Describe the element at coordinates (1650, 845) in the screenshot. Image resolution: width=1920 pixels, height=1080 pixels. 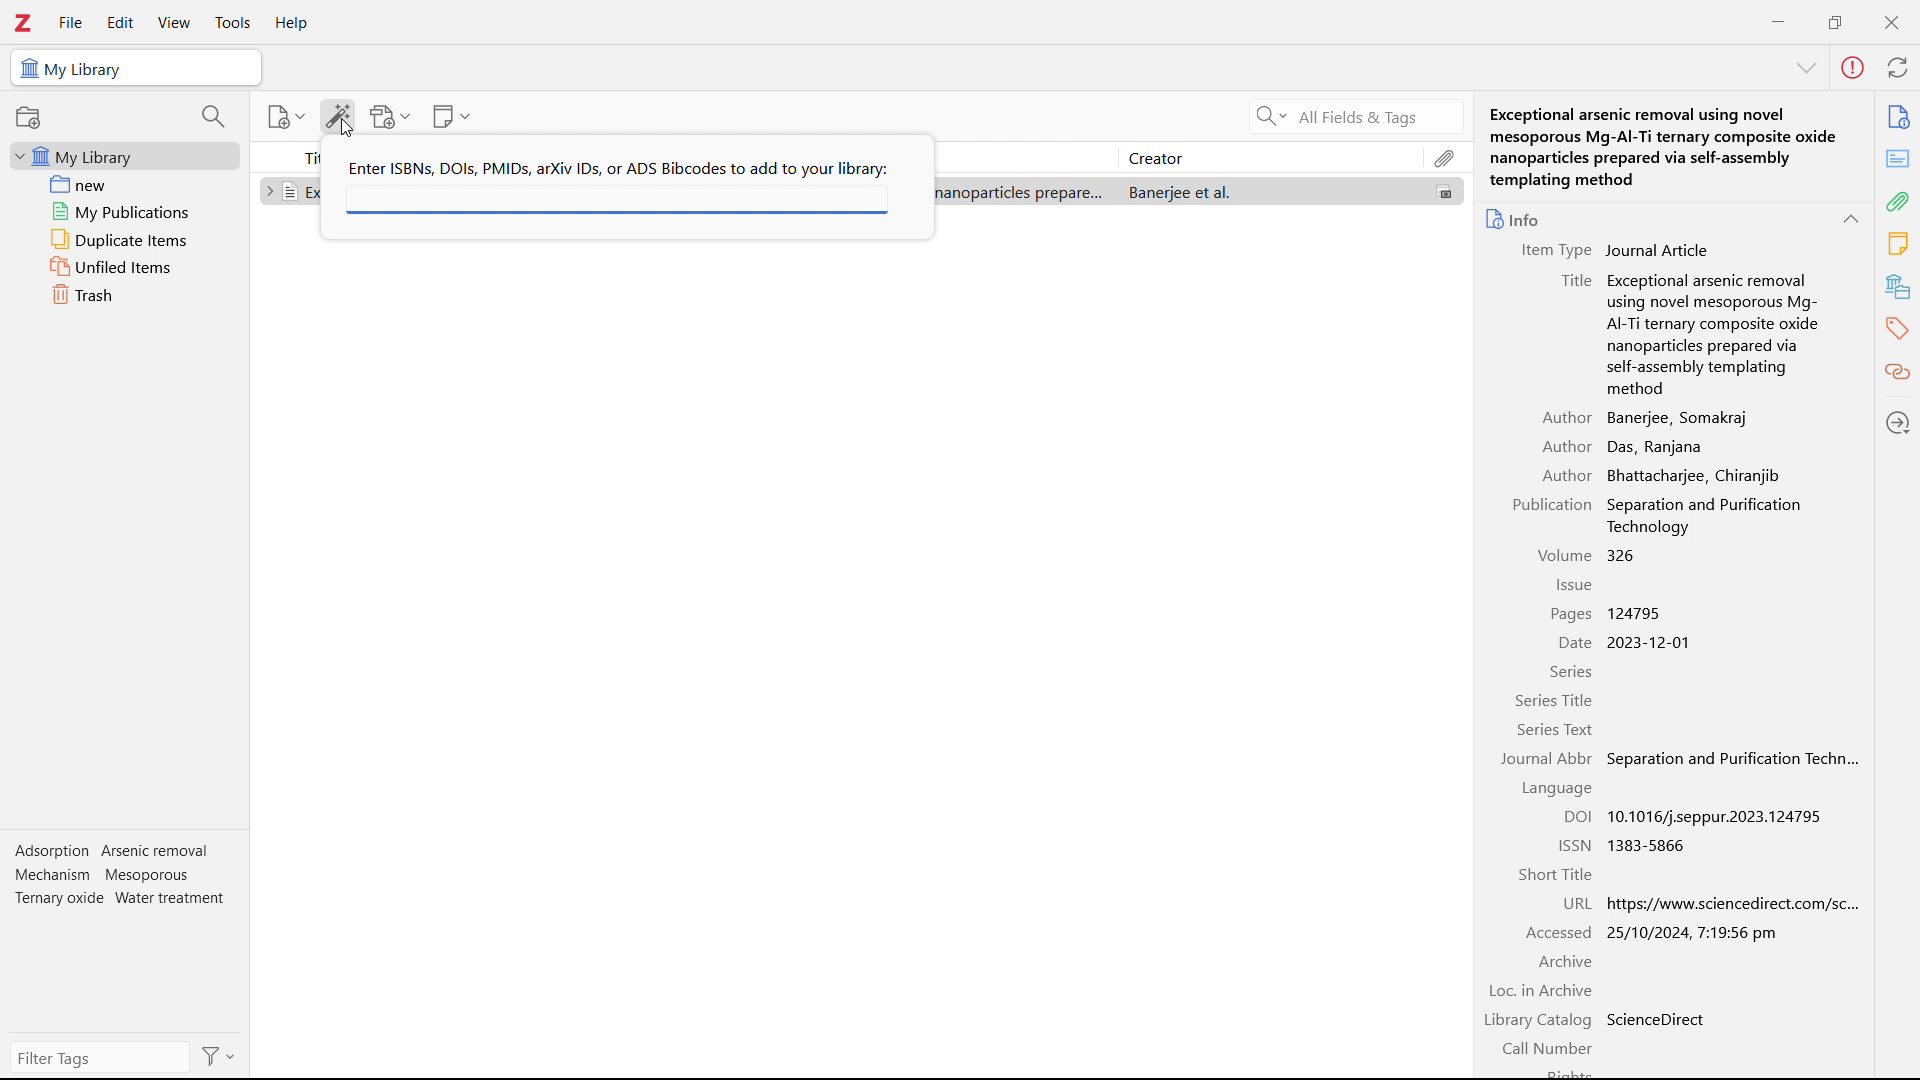
I see `1383-5866` at that location.